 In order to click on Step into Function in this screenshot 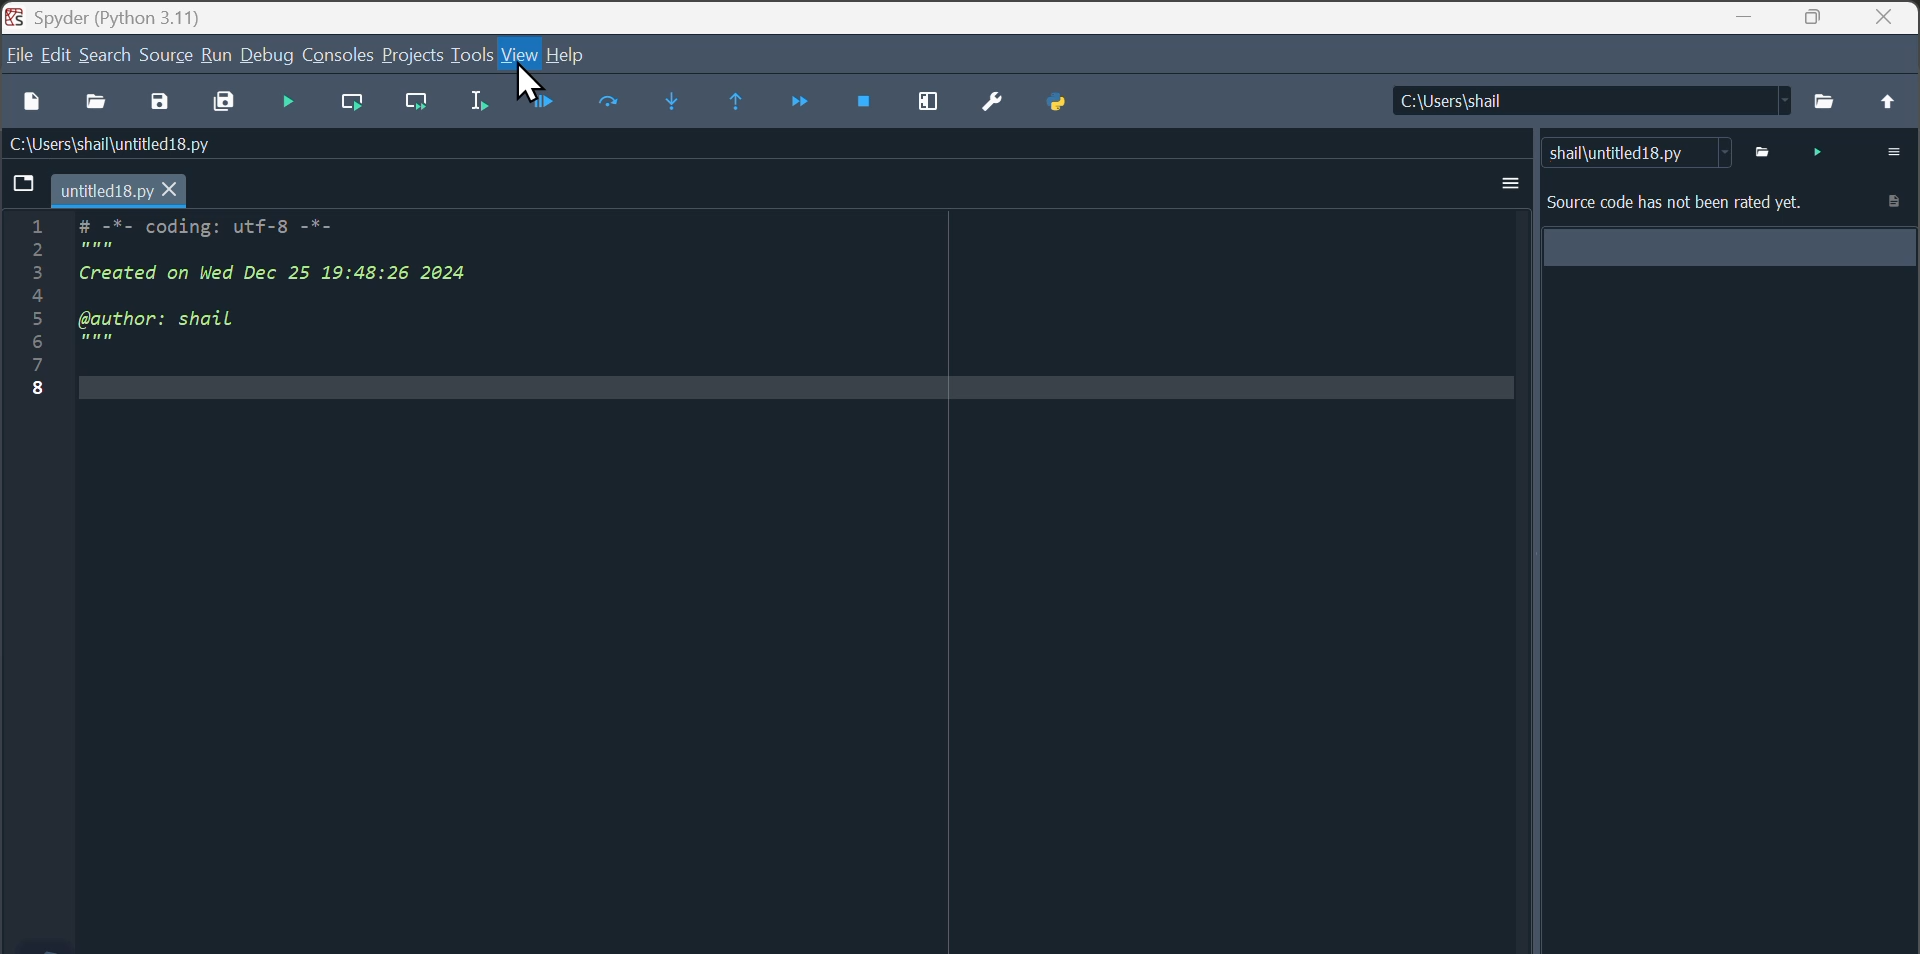, I will do `click(676, 107)`.